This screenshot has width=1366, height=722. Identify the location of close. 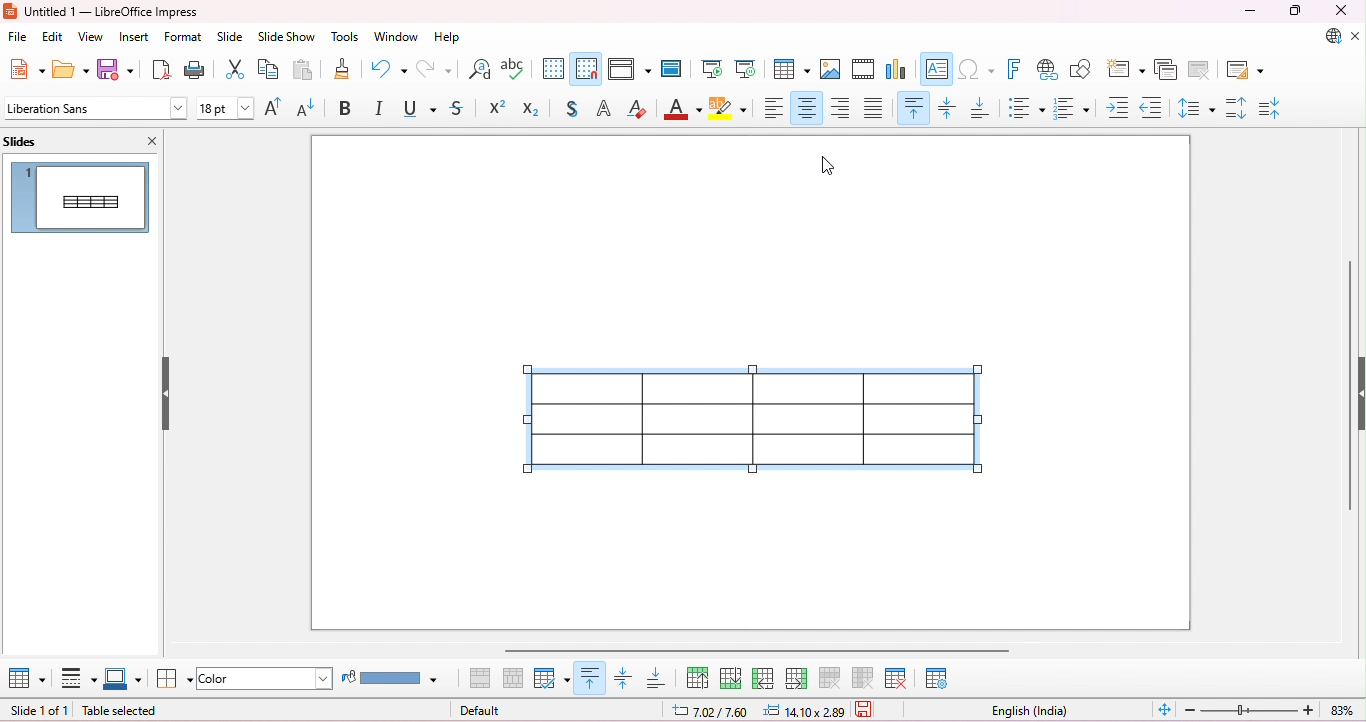
(1356, 37).